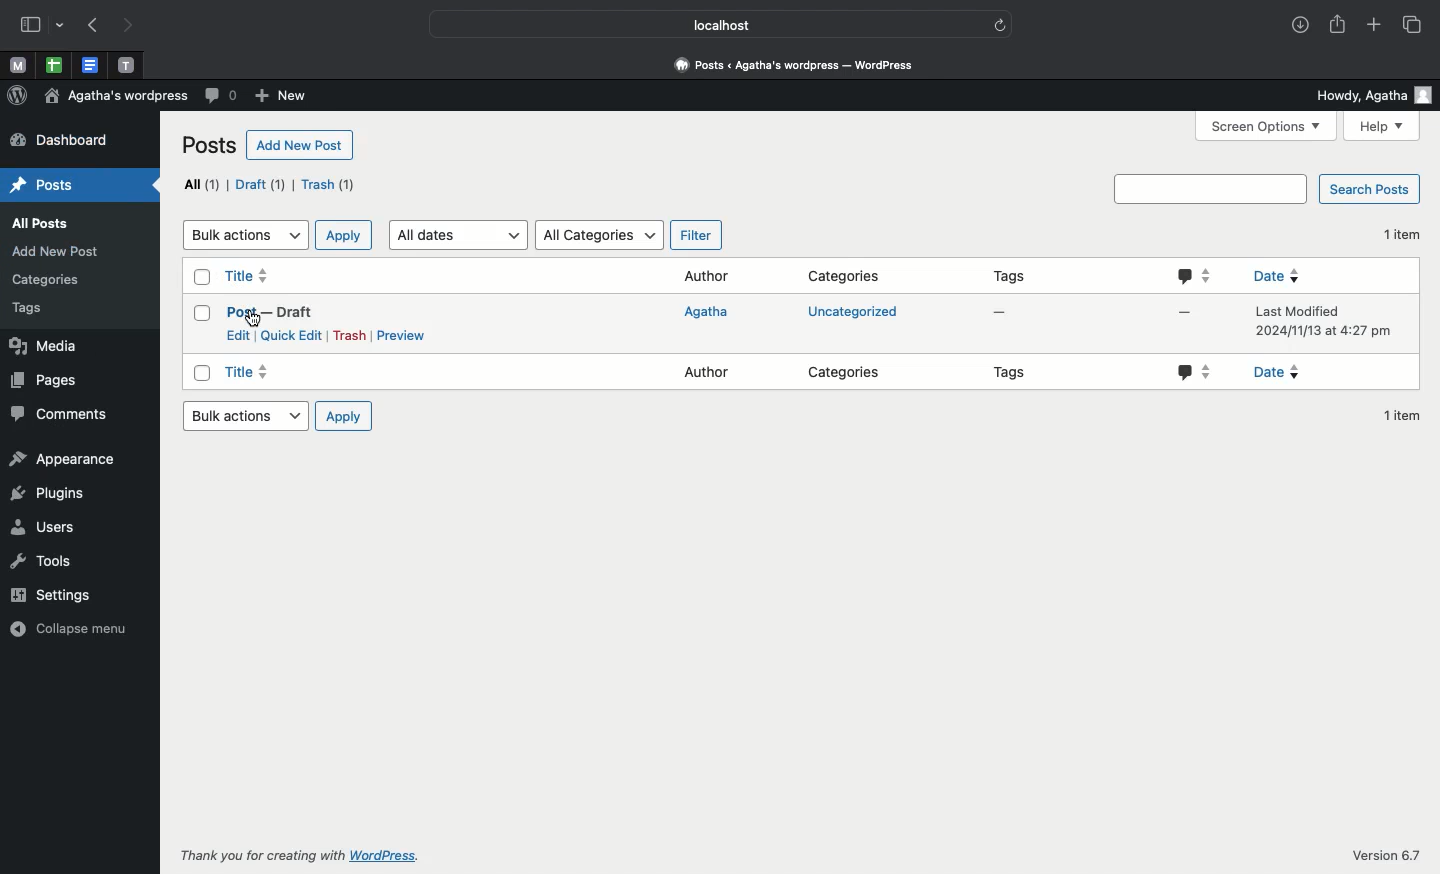  I want to click on Uncategorized, so click(849, 311).